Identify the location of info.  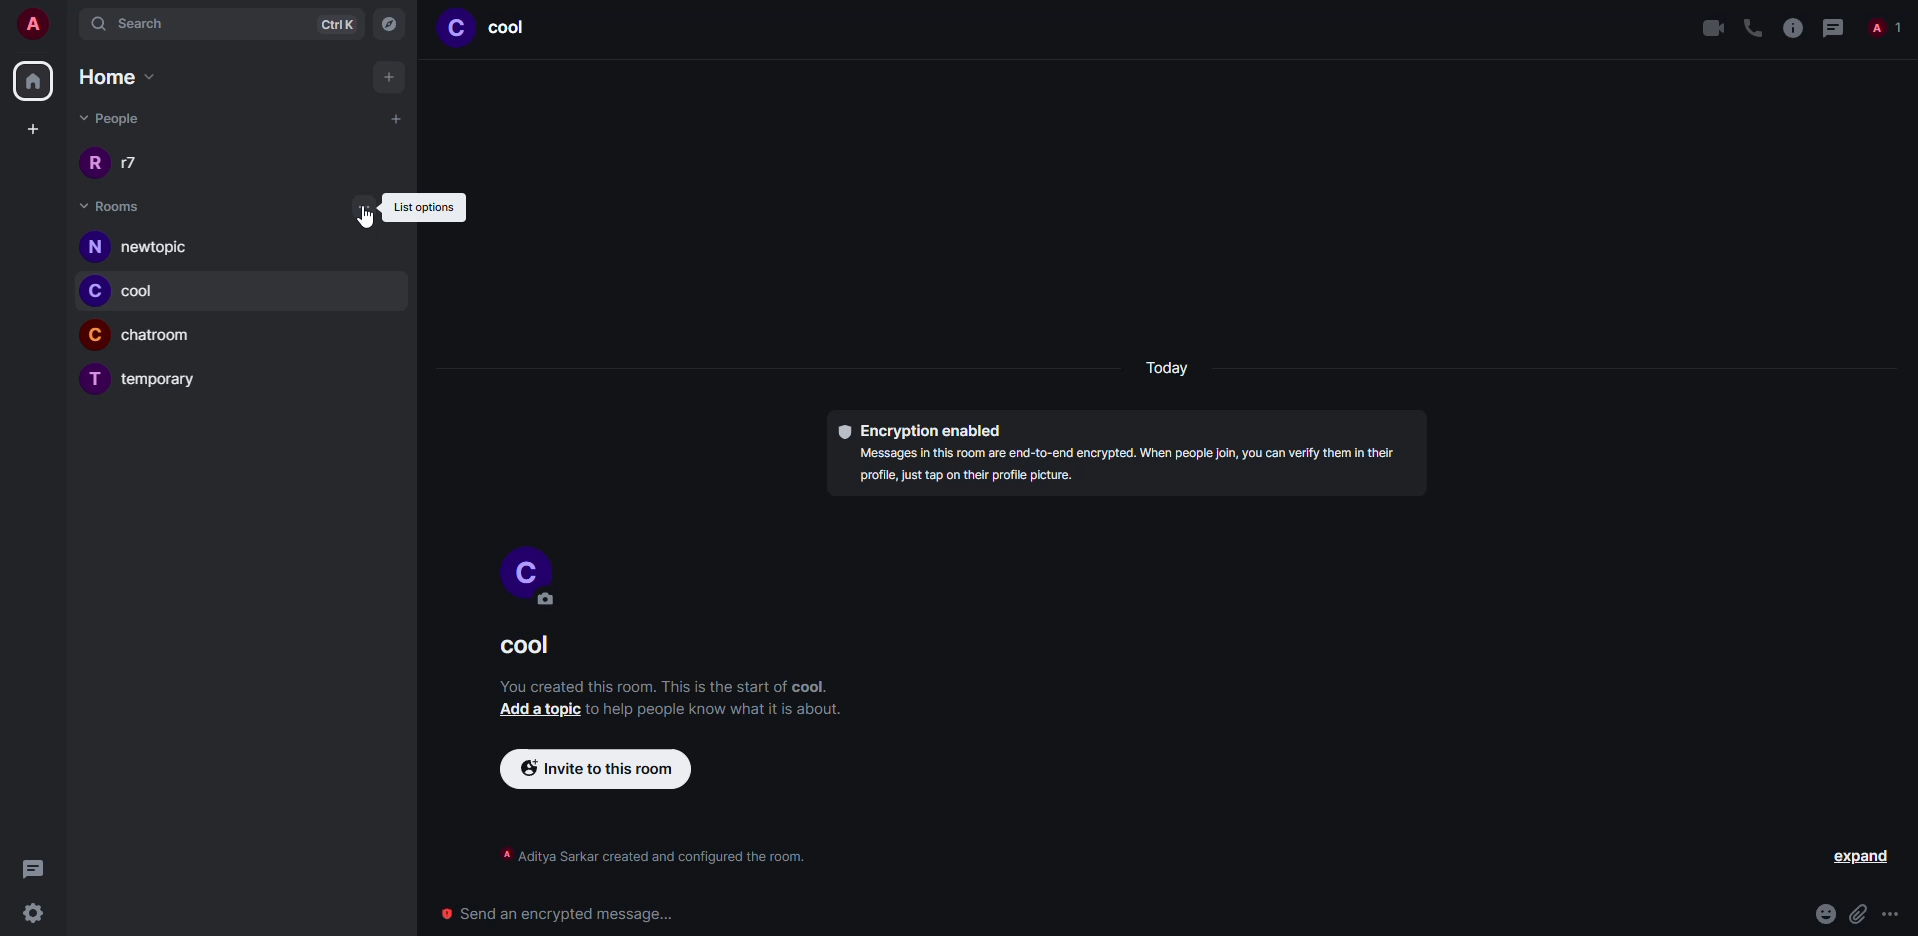
(718, 709).